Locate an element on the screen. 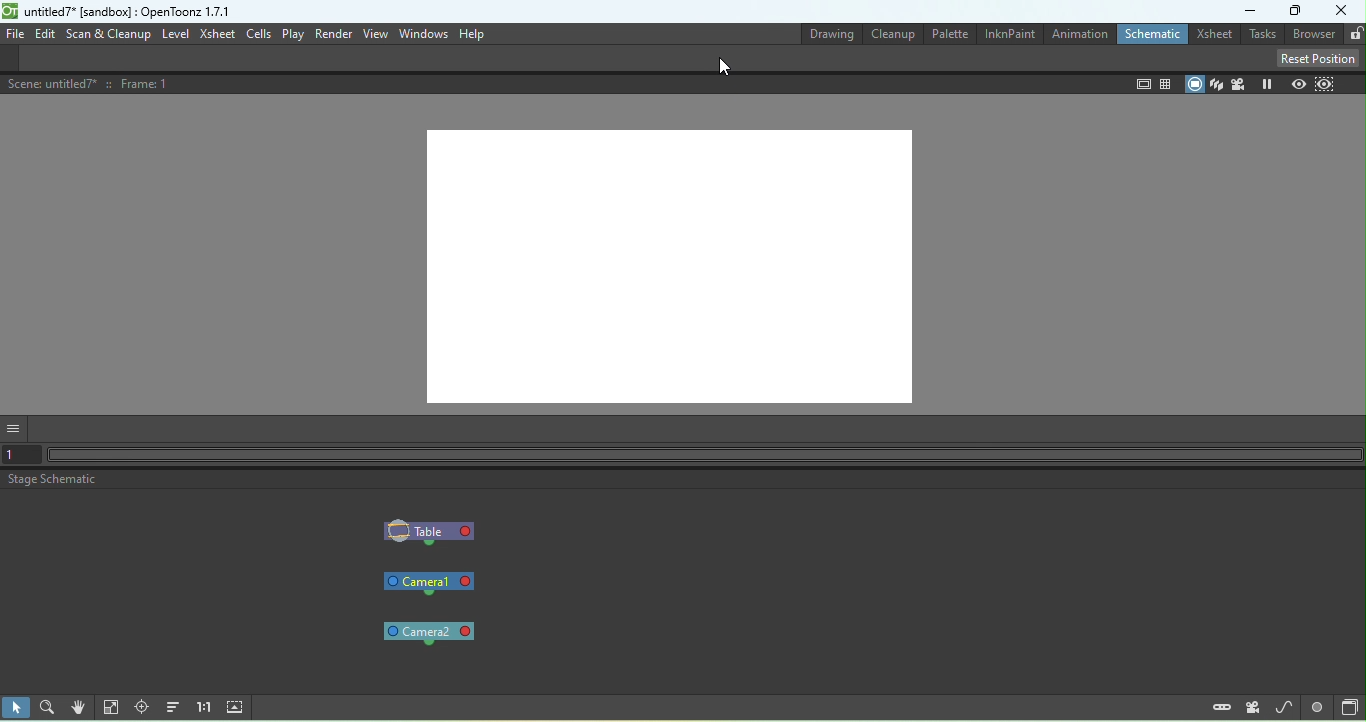  Xsheet is located at coordinates (217, 36).